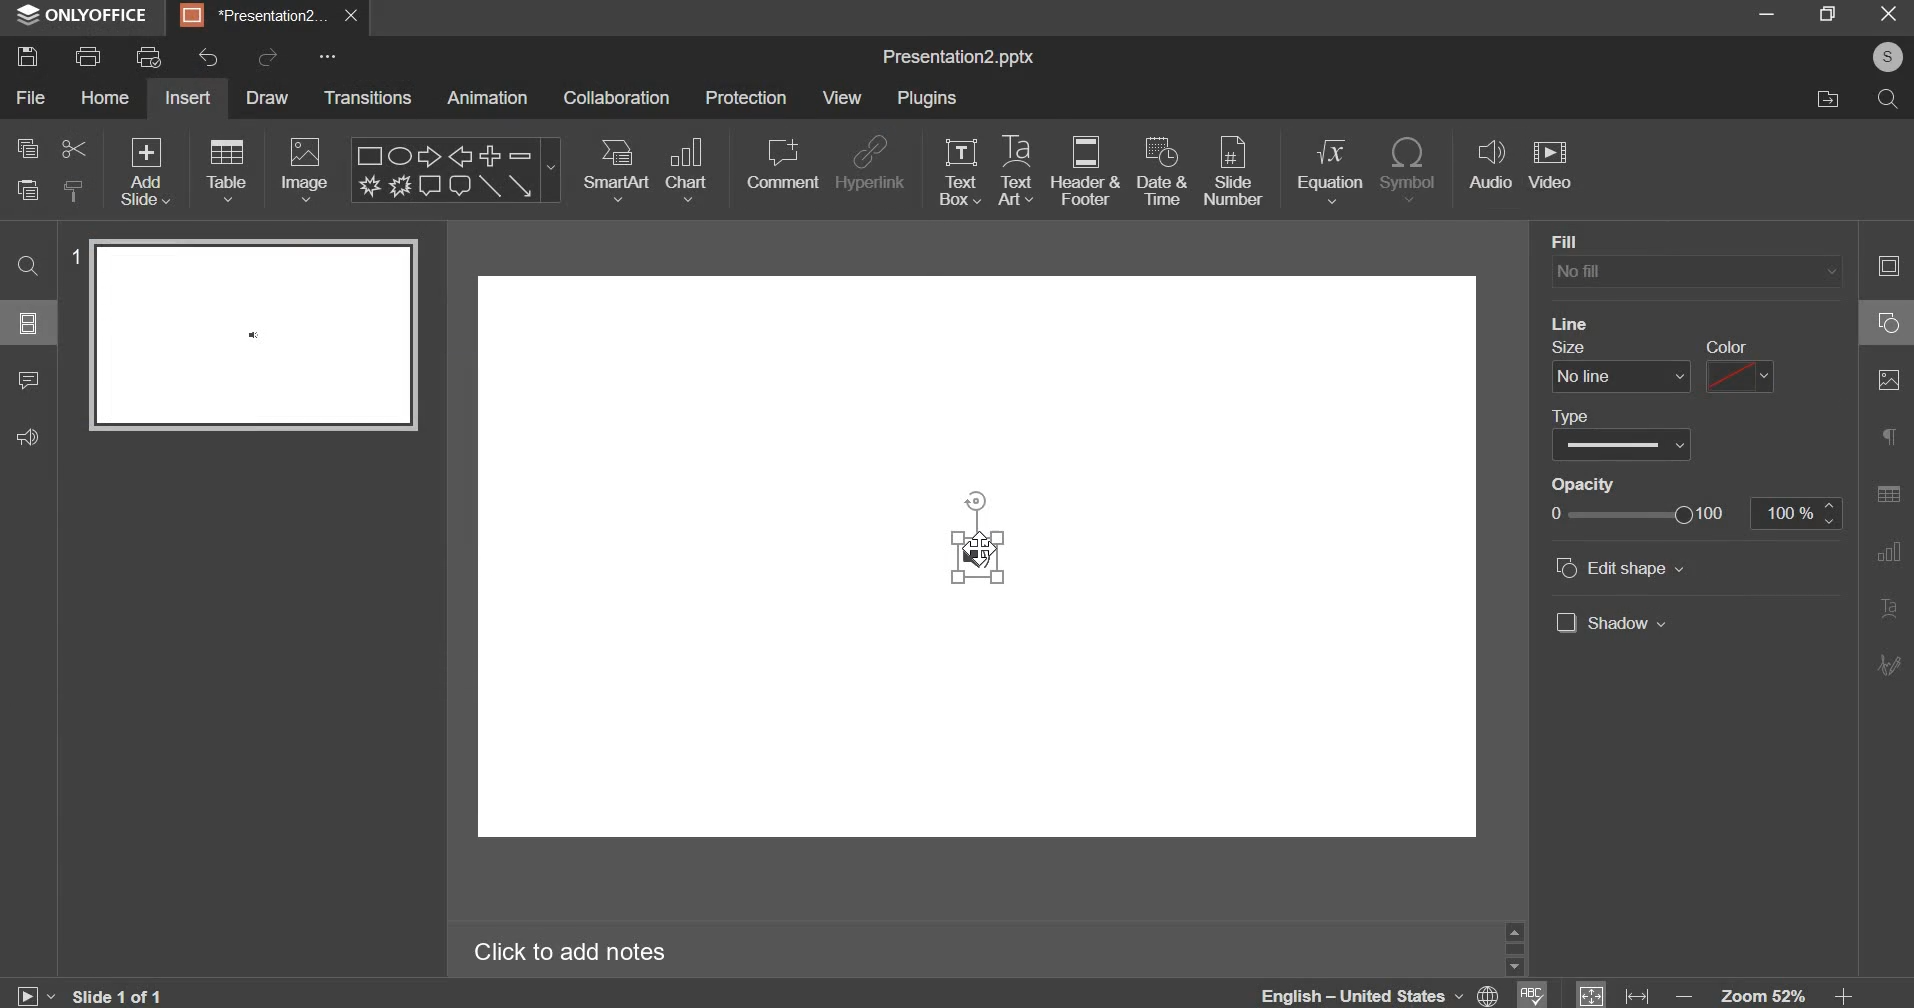 Image resolution: width=1914 pixels, height=1008 pixels. What do you see at coordinates (147, 174) in the screenshot?
I see `add slide` at bounding box center [147, 174].